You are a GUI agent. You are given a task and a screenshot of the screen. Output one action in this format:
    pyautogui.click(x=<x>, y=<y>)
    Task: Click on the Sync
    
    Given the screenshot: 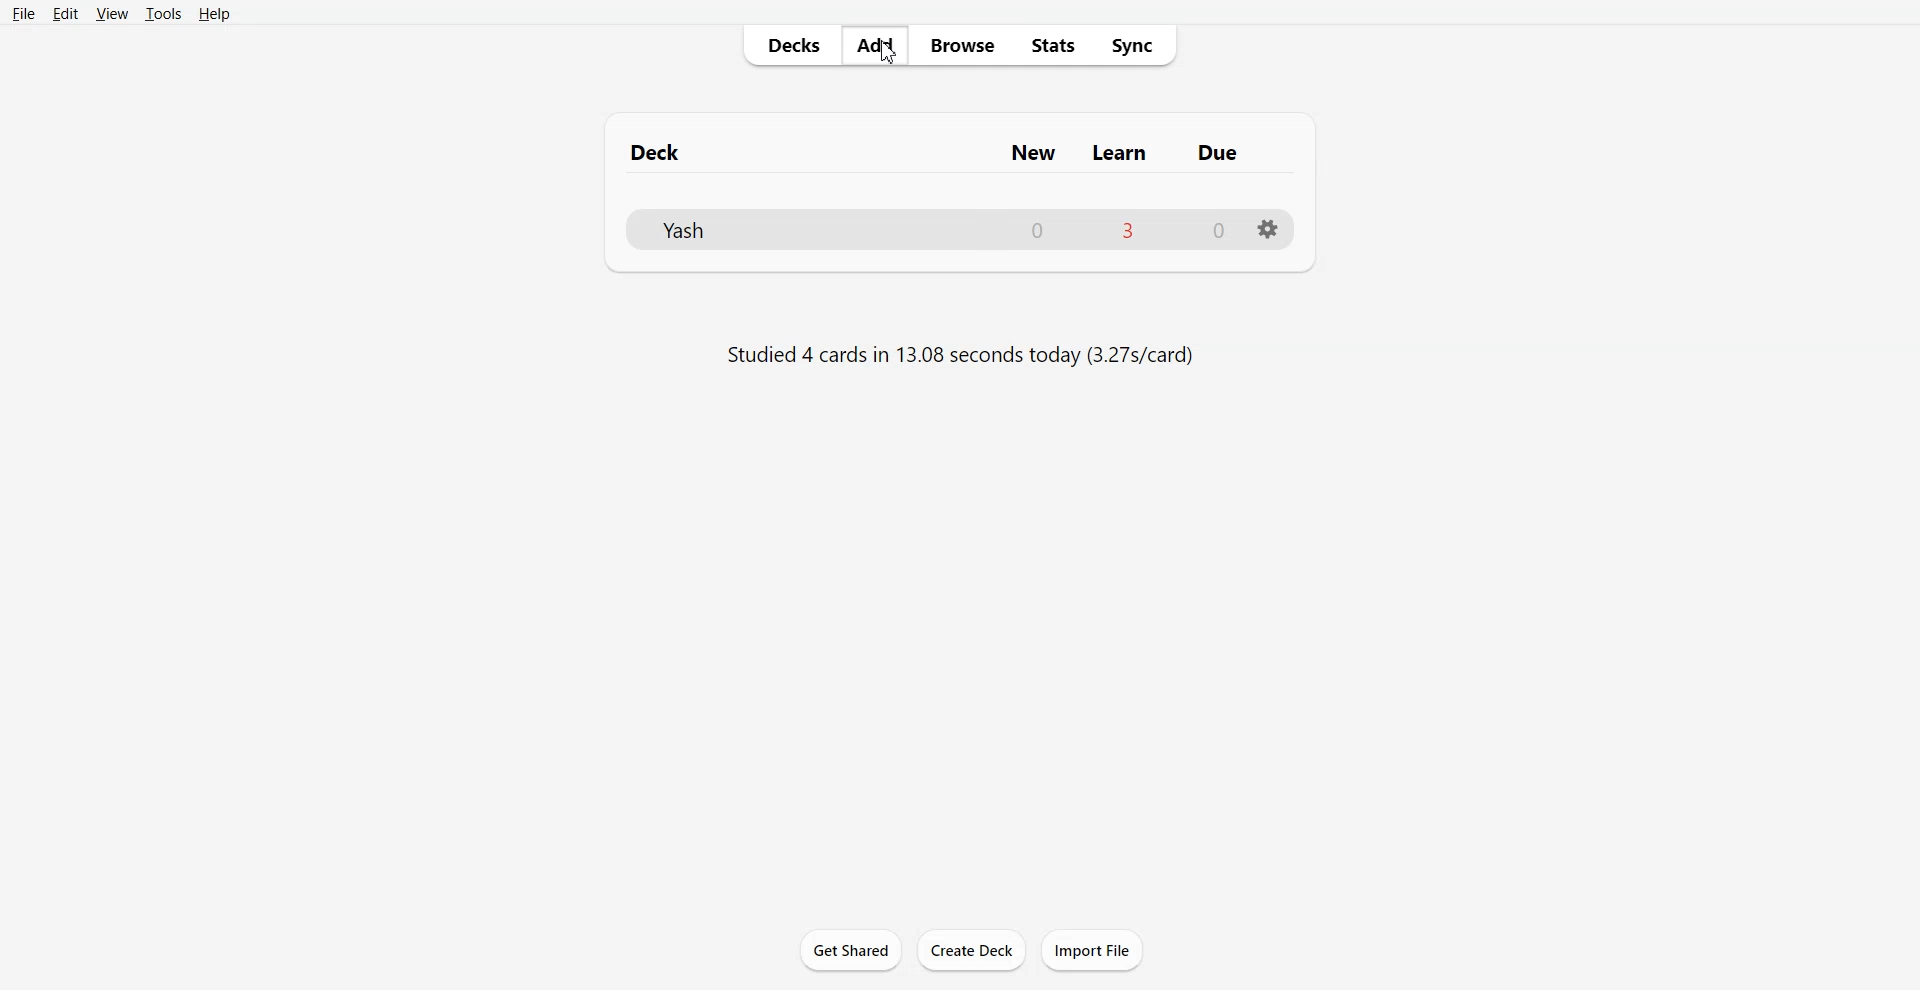 What is the action you would take?
    pyautogui.click(x=1133, y=45)
    